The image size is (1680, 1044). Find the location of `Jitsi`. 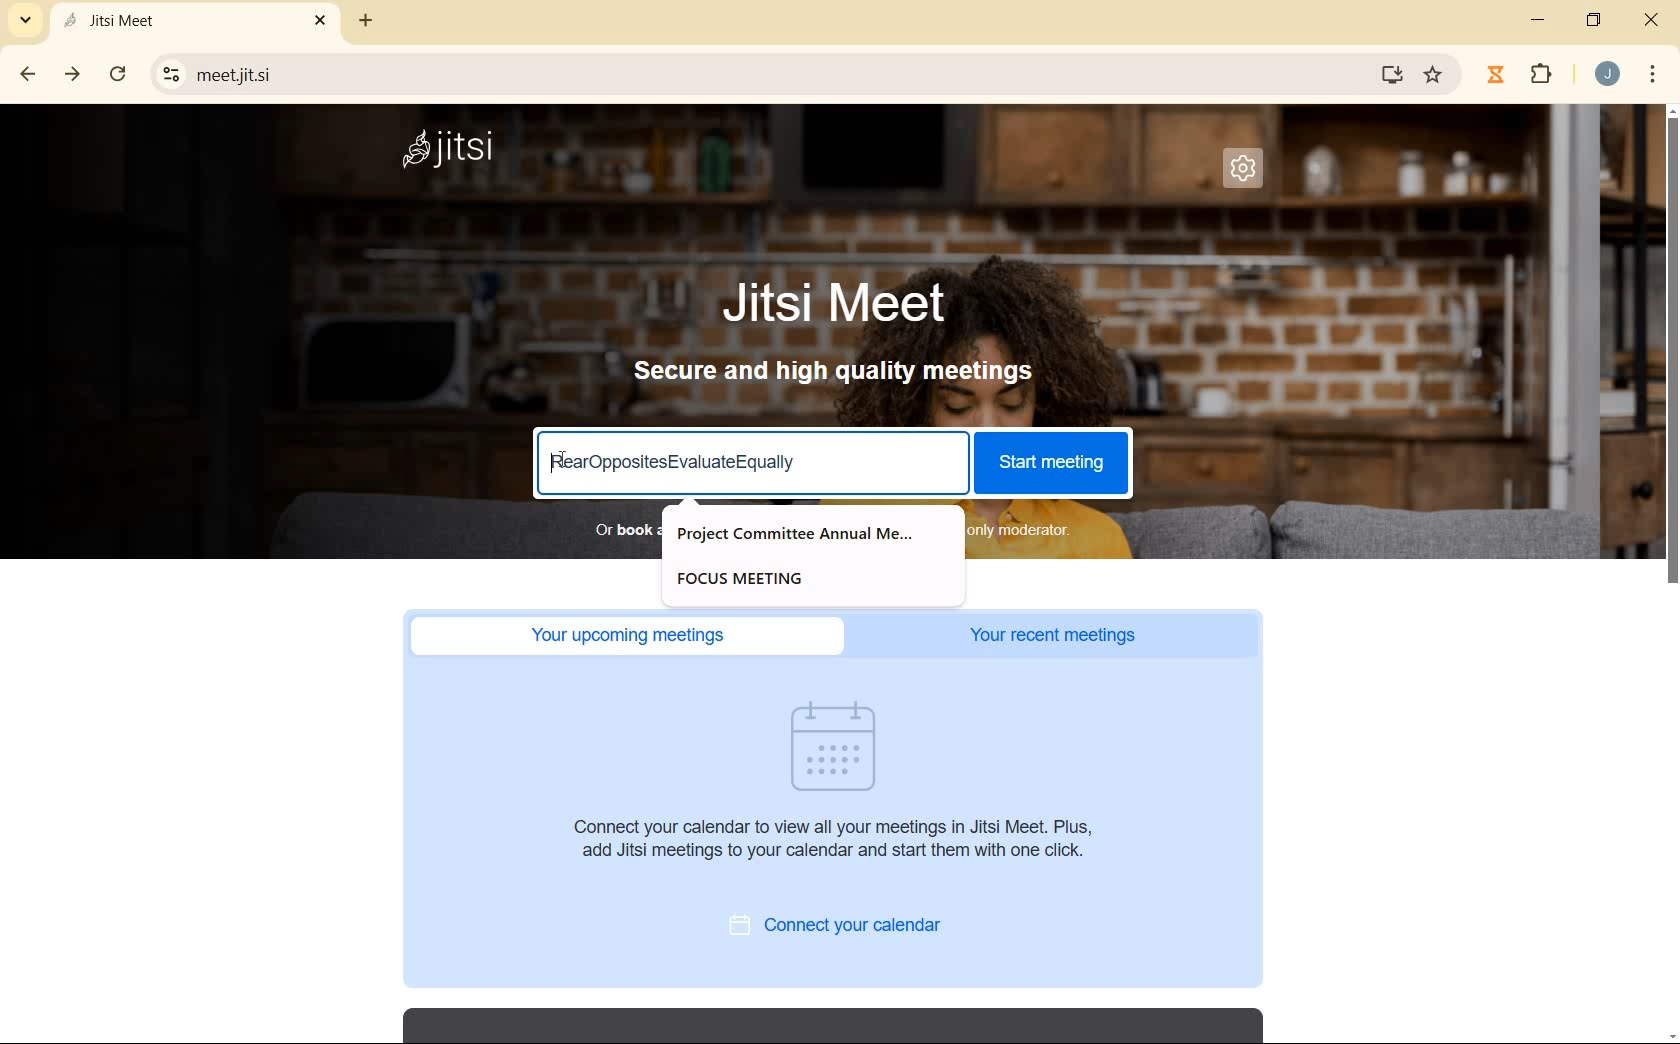

Jitsi is located at coordinates (449, 151).